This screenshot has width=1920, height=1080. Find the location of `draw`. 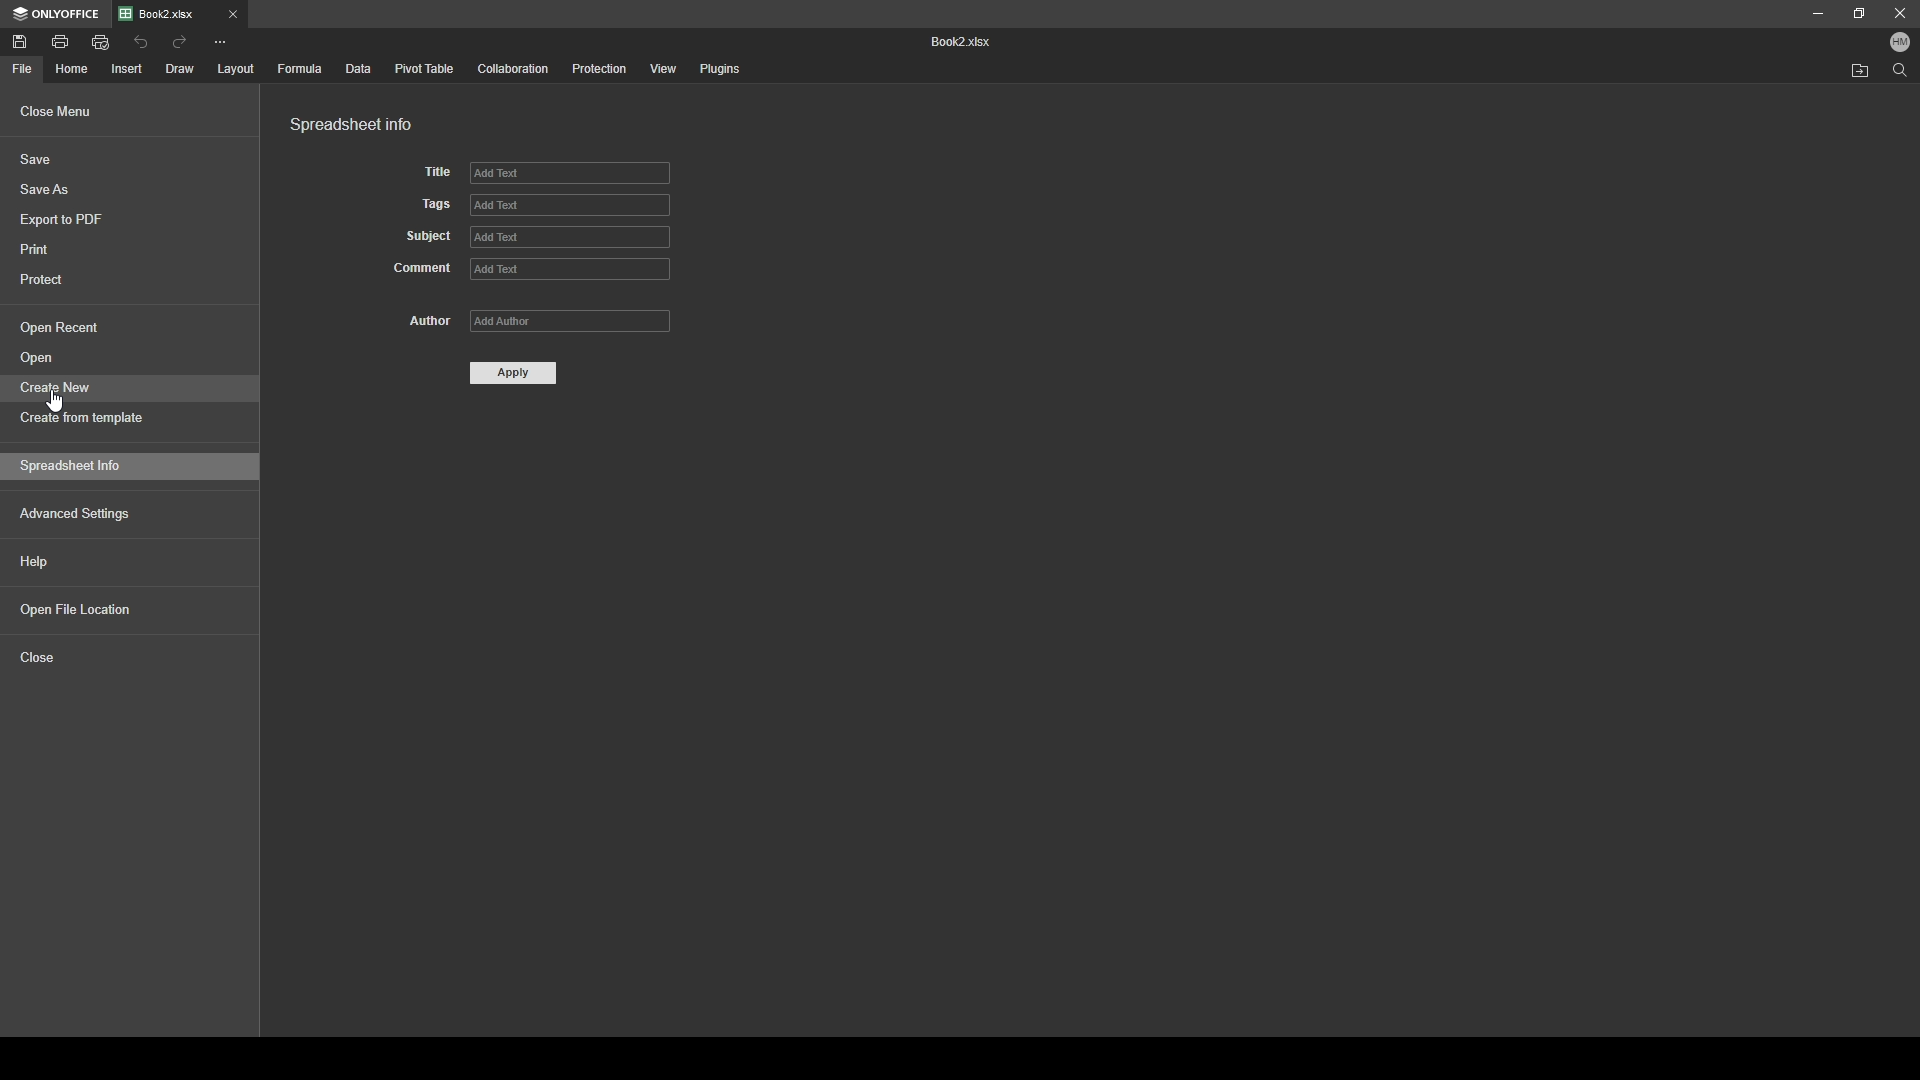

draw is located at coordinates (182, 68).